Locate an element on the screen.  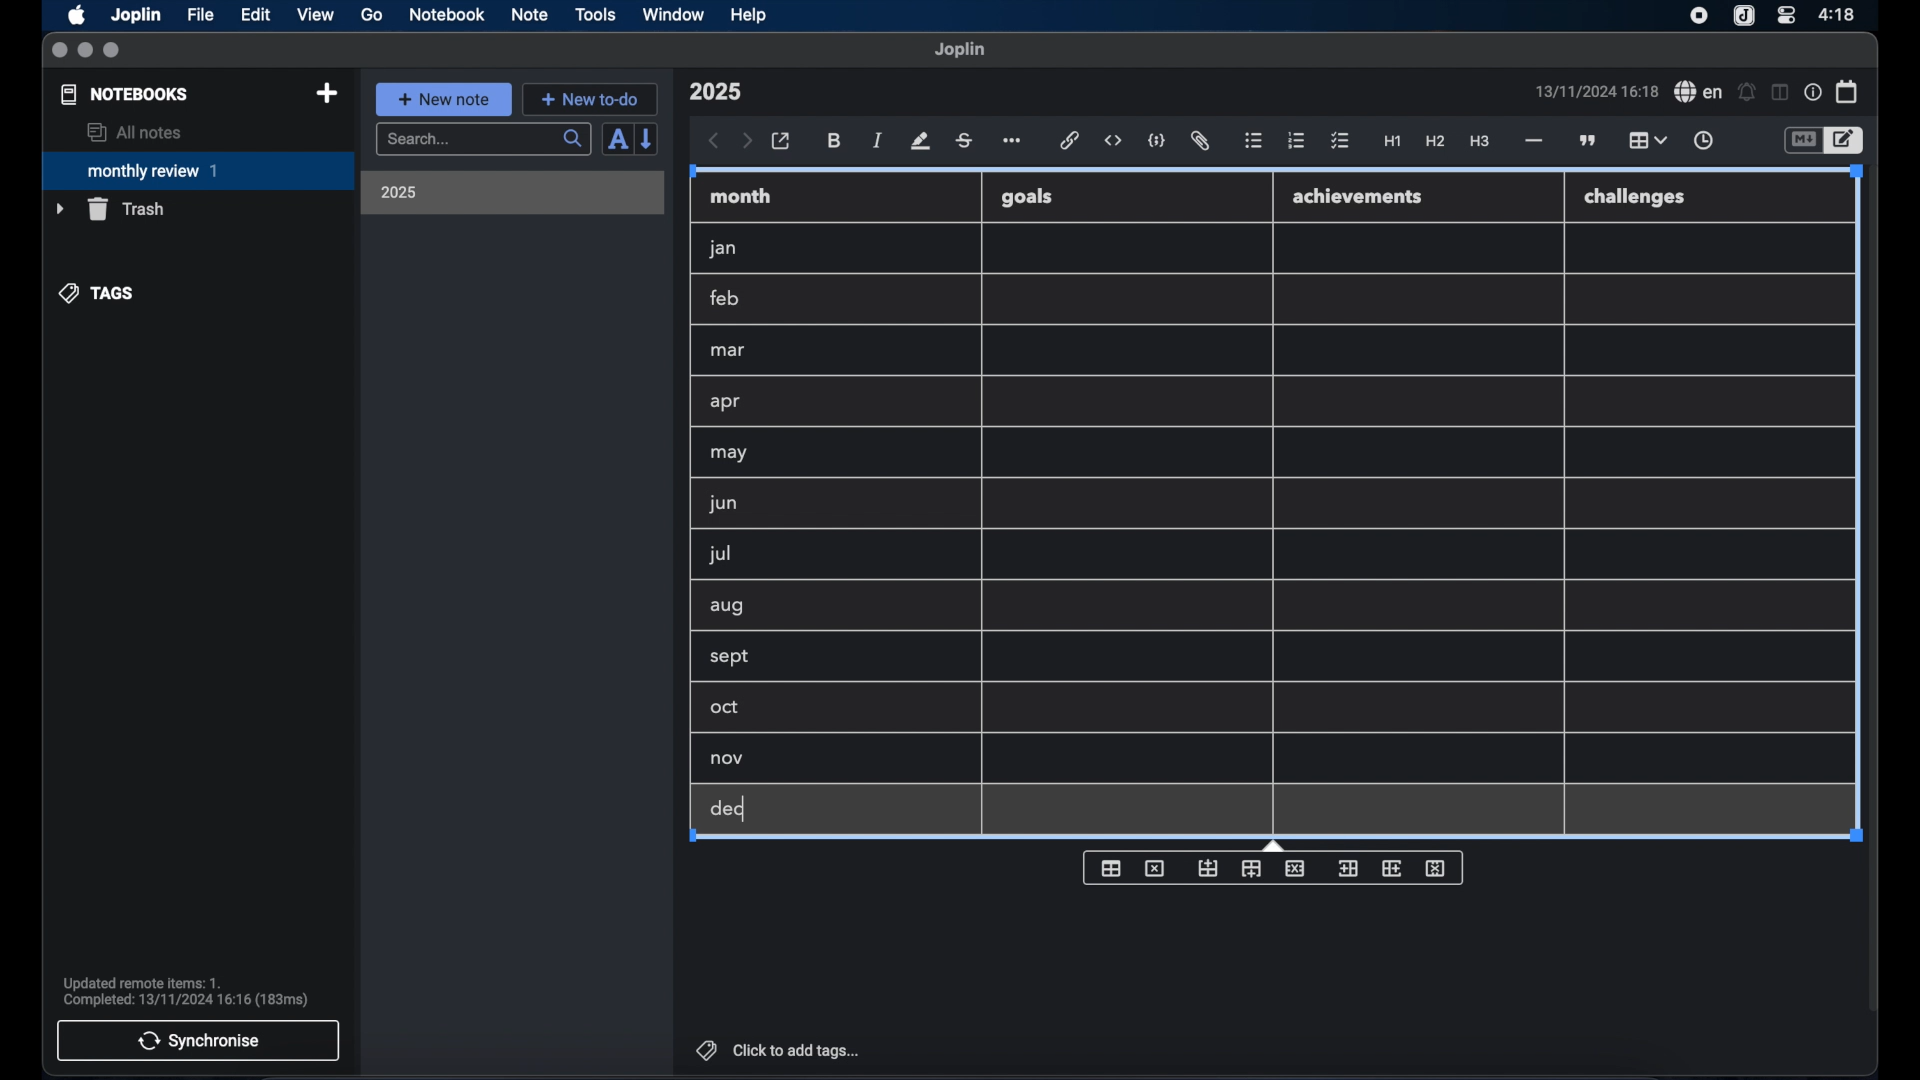
window is located at coordinates (674, 14).